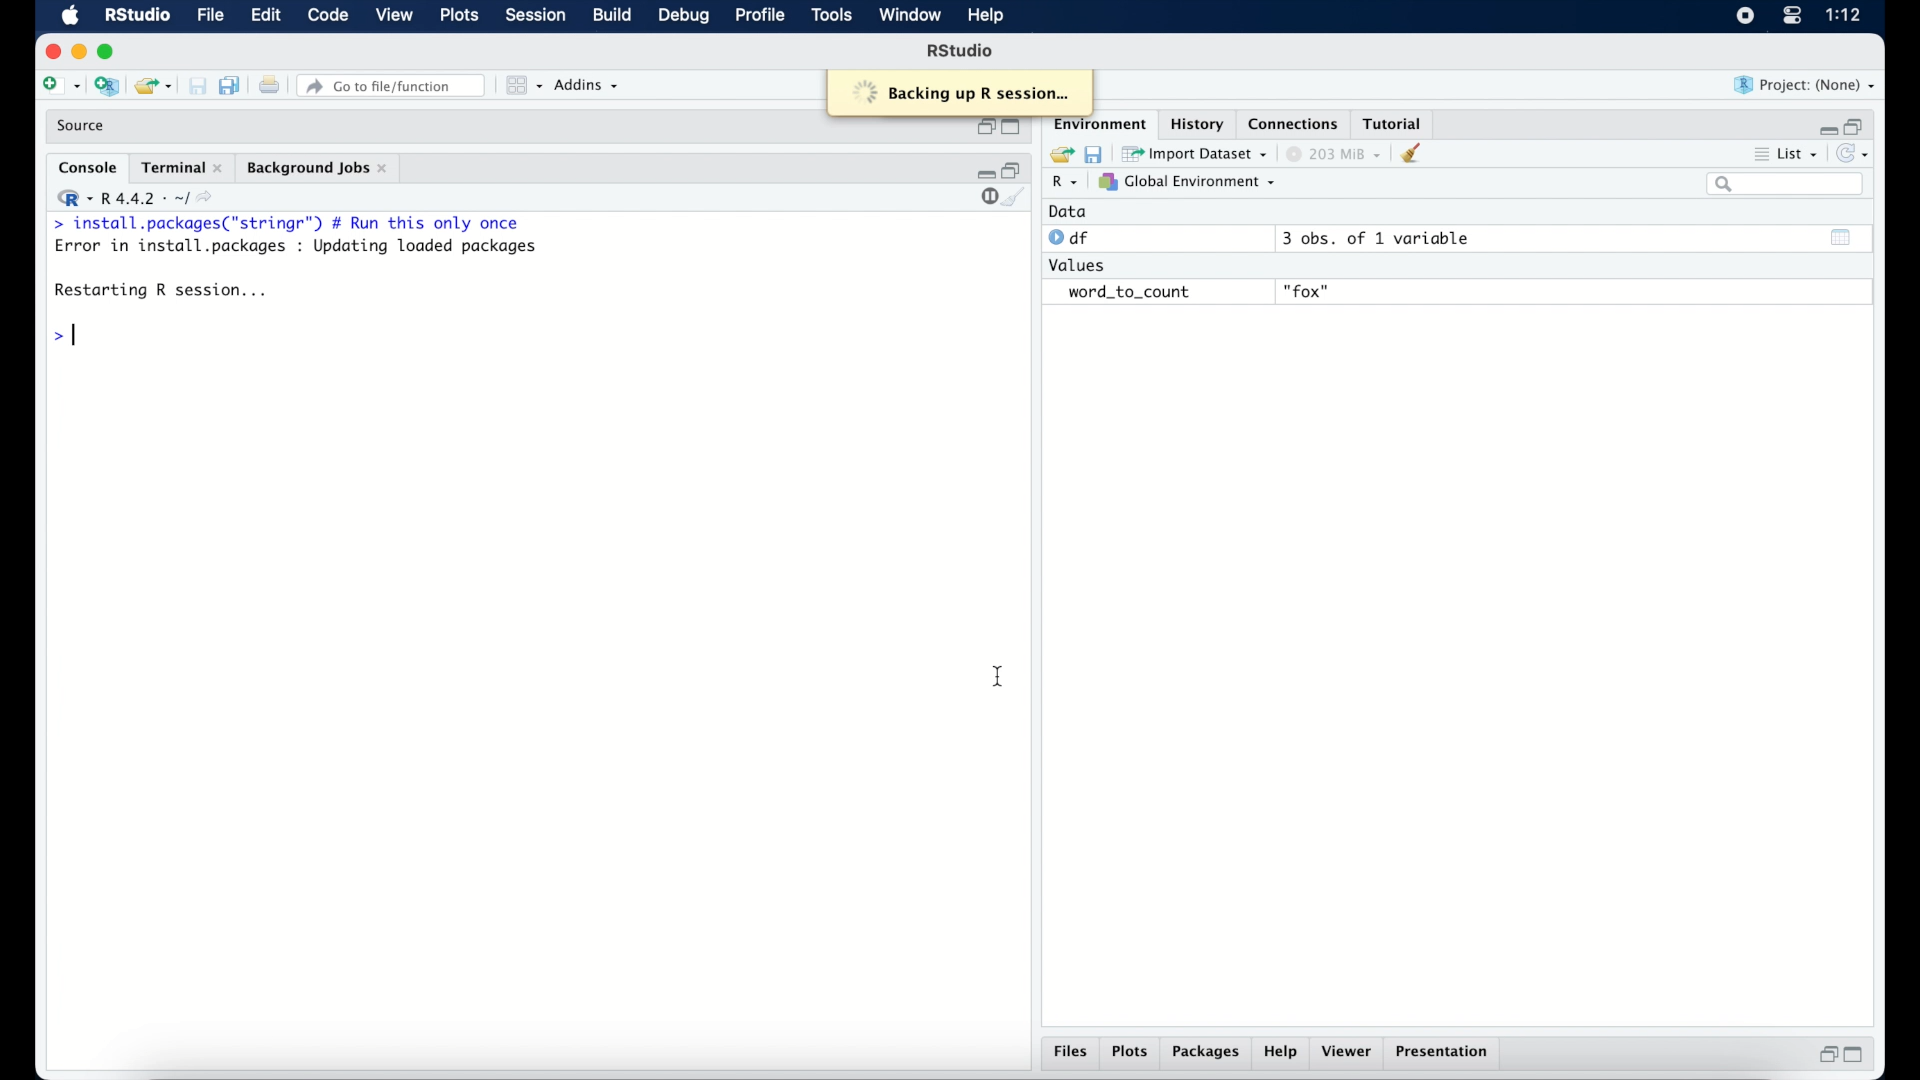 This screenshot has height=1080, width=1920. Describe the element at coordinates (461, 16) in the screenshot. I see `plots` at that location.